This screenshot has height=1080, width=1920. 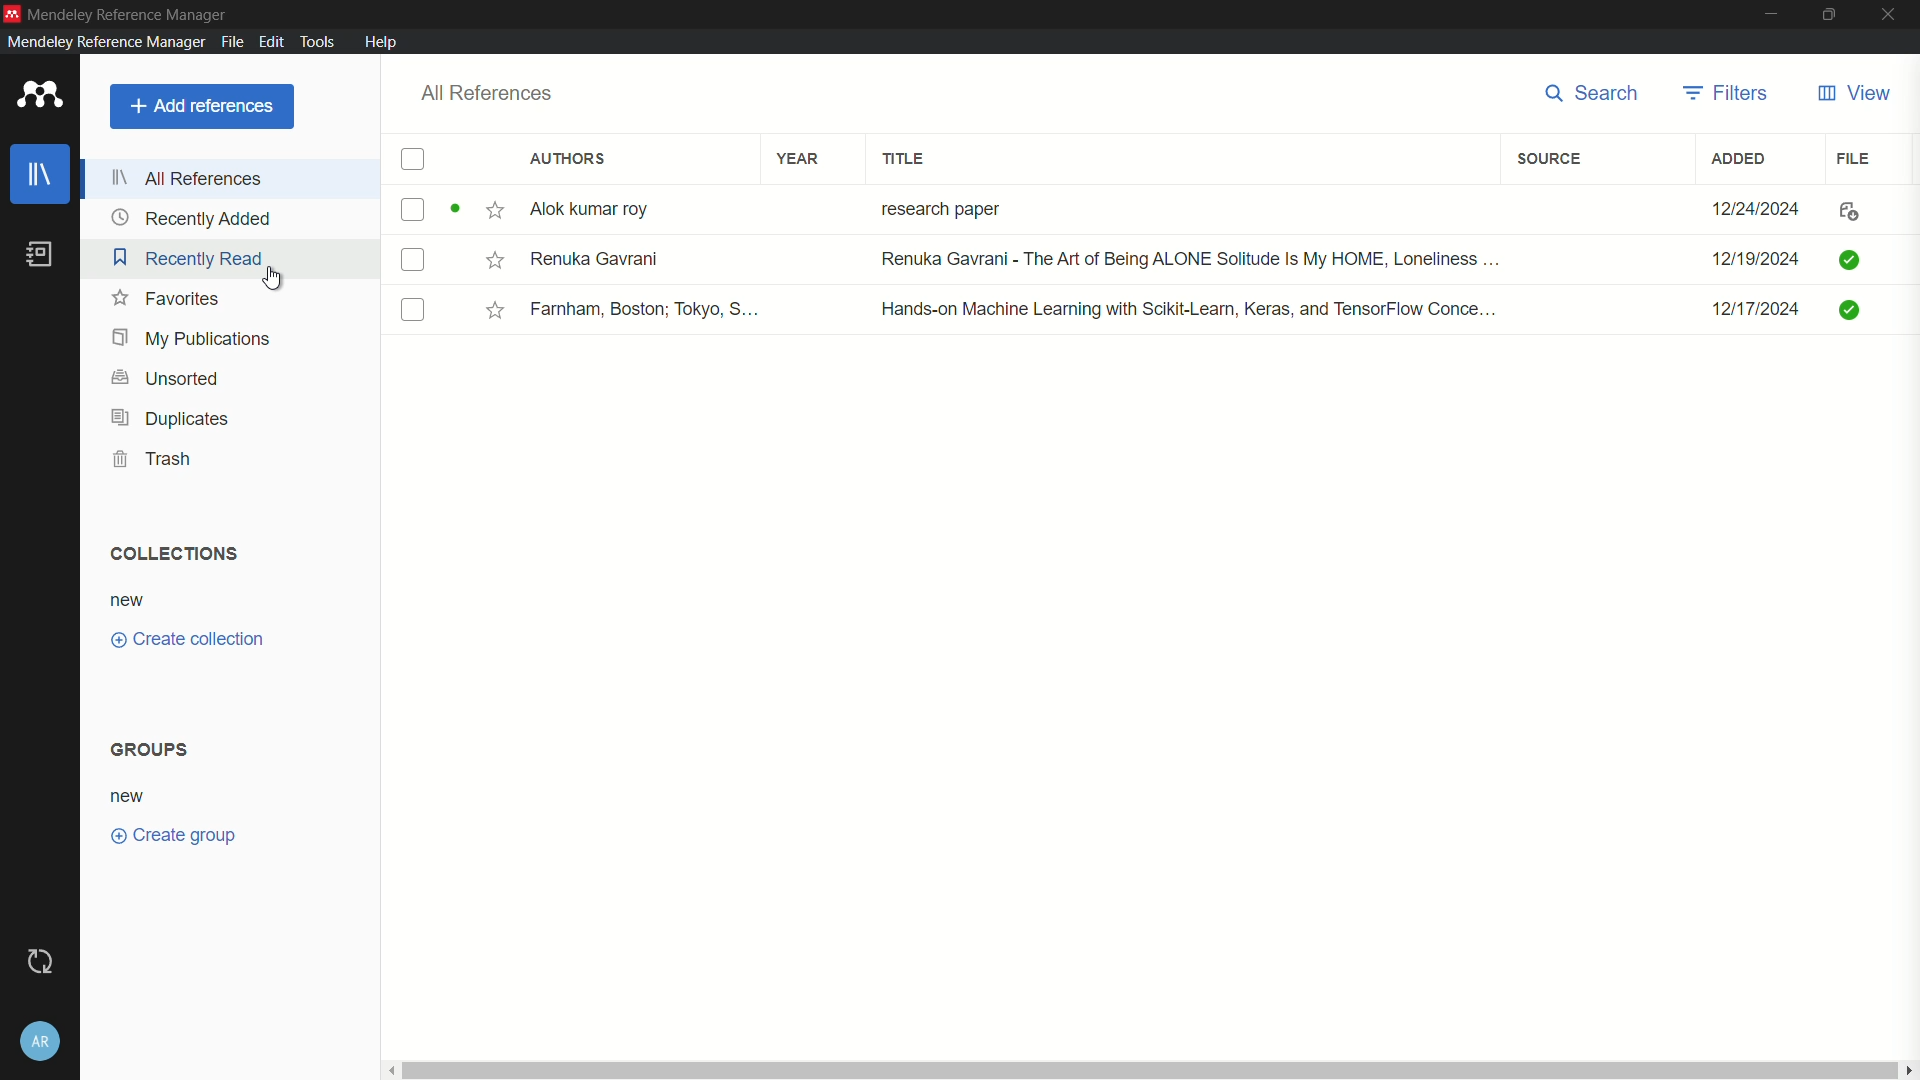 I want to click on Mendeley Reference Manager, so click(x=131, y=14).